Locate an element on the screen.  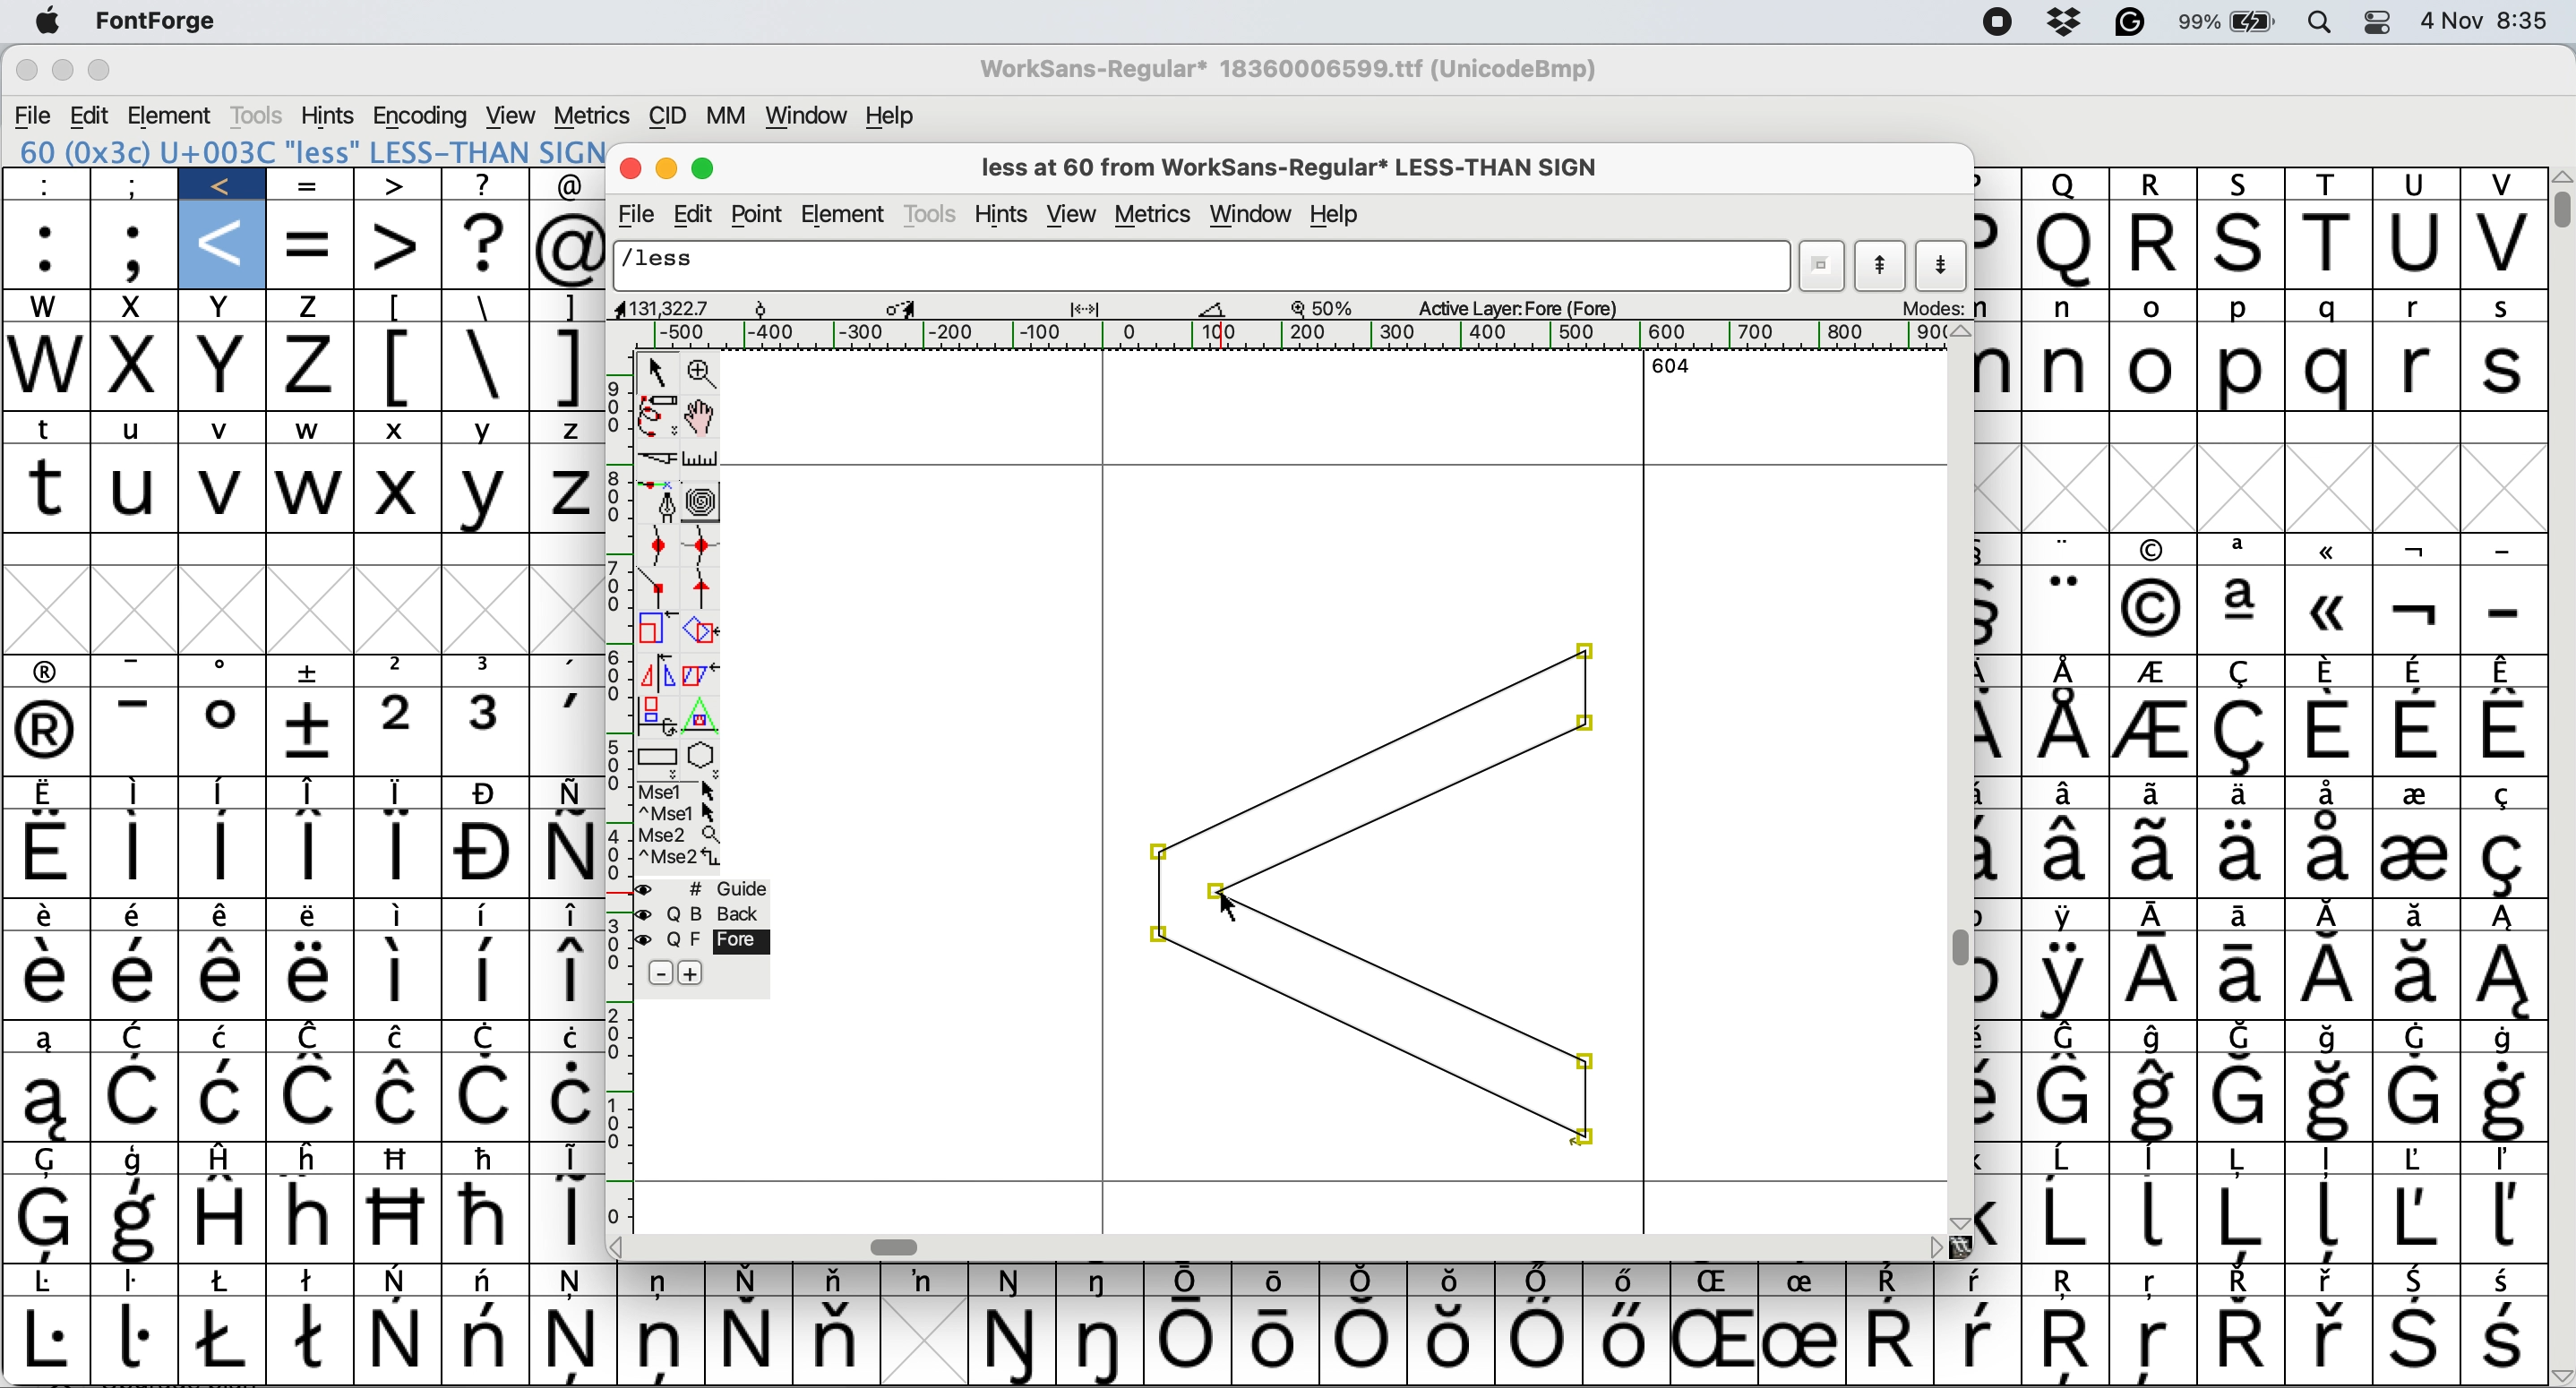
p is located at coordinates (1999, 247).